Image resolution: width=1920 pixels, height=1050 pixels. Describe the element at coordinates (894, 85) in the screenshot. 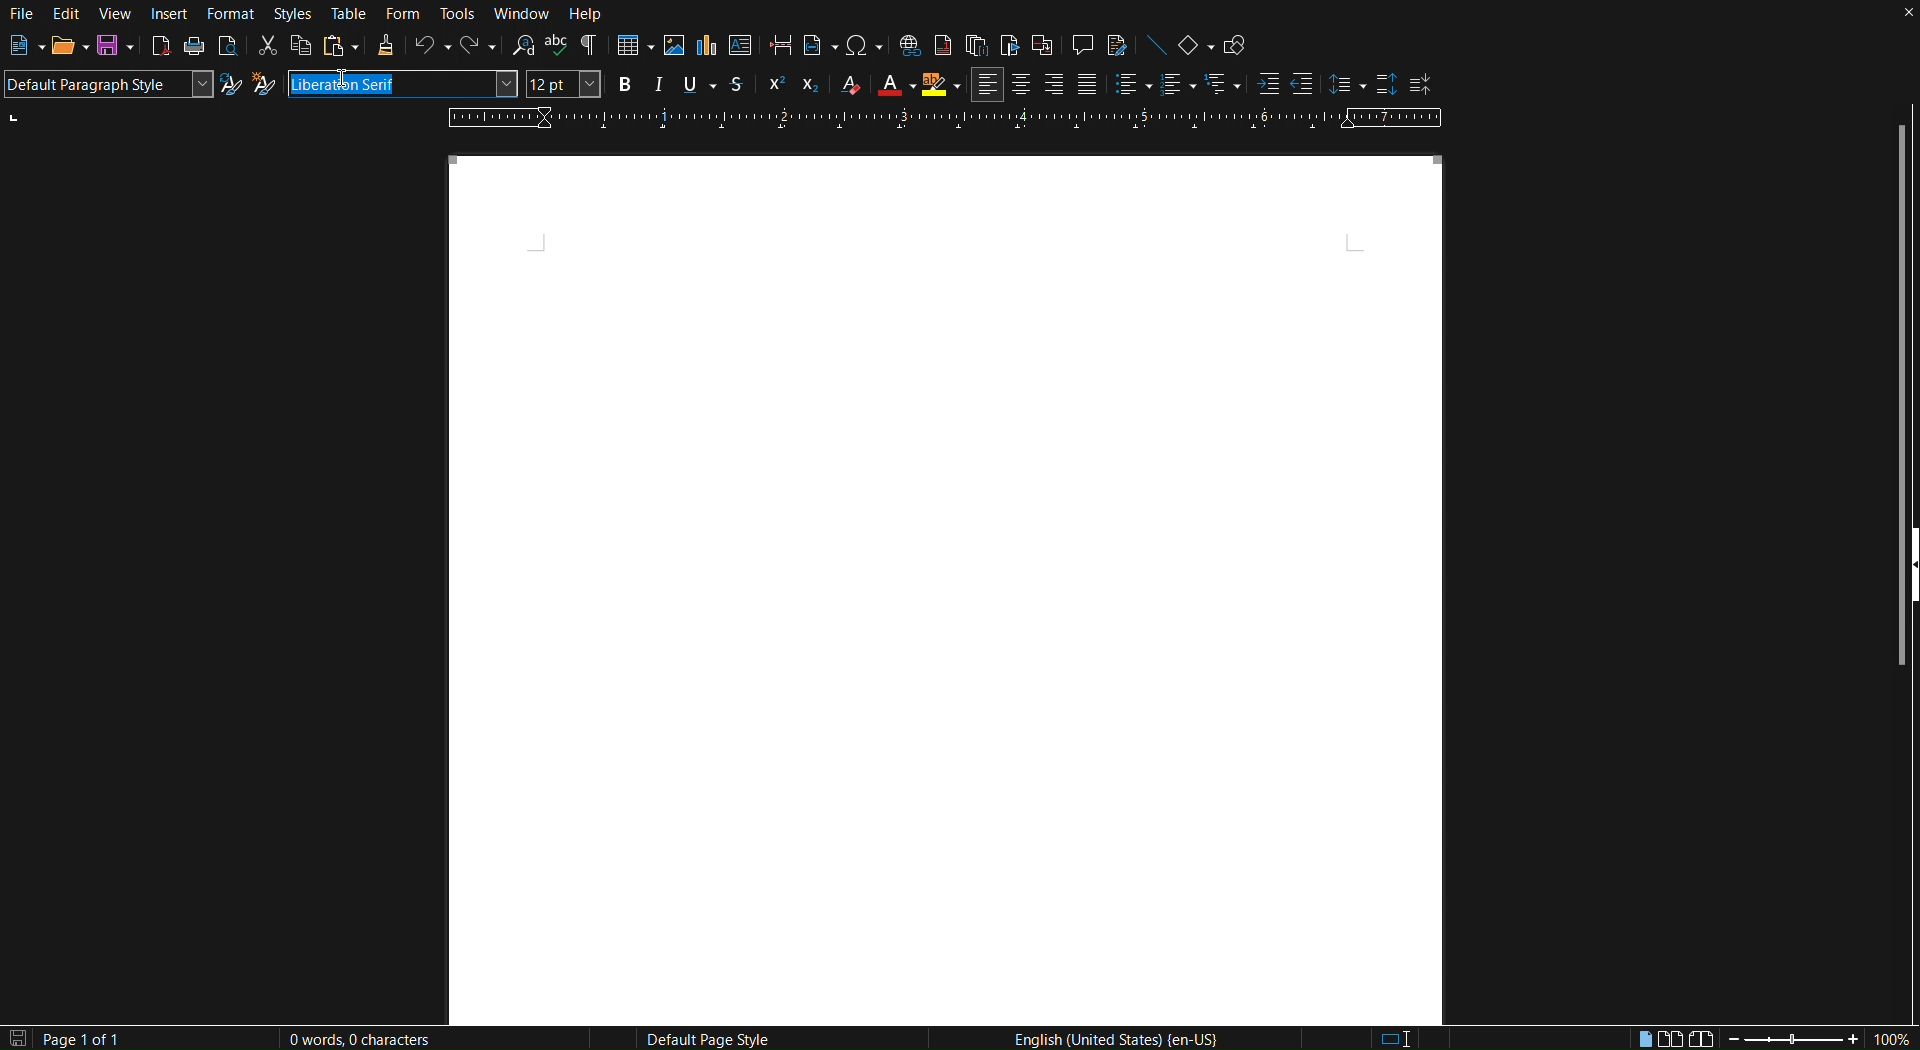

I see `Text Color` at that location.